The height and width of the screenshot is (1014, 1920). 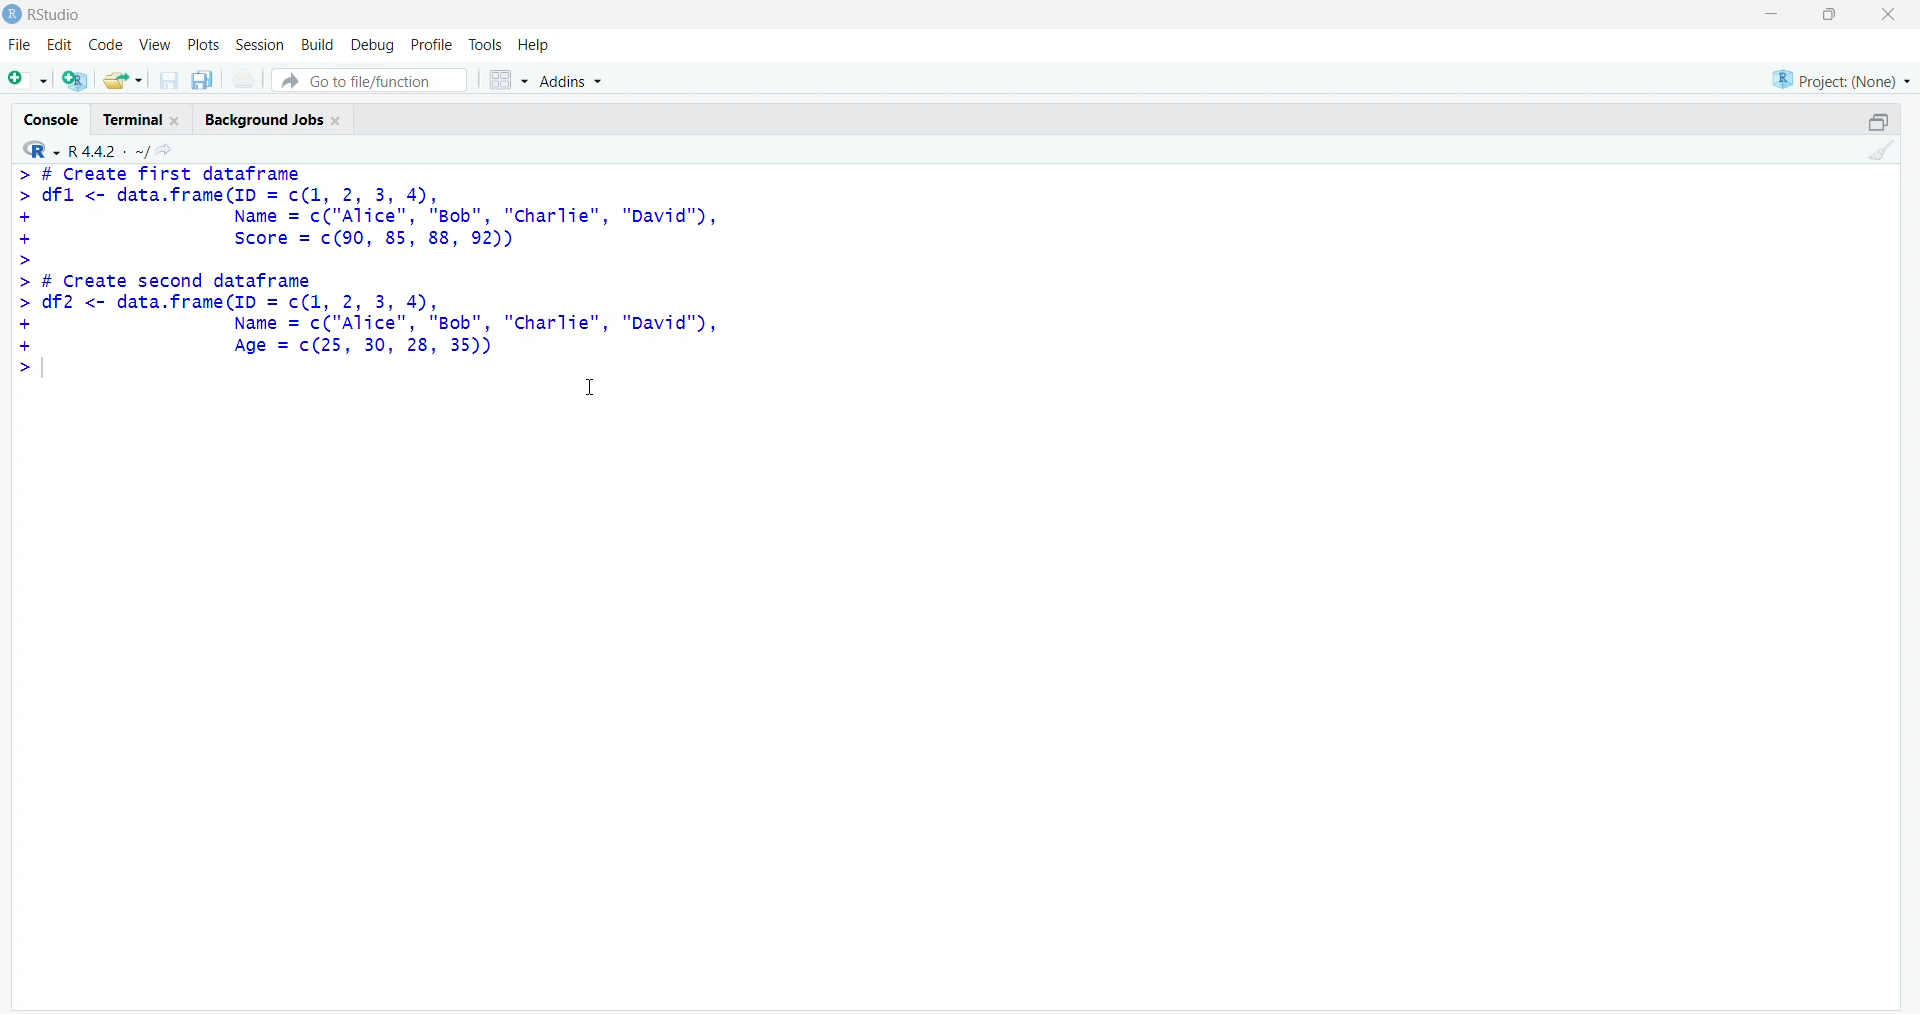 I want to click on Addins , so click(x=569, y=80).